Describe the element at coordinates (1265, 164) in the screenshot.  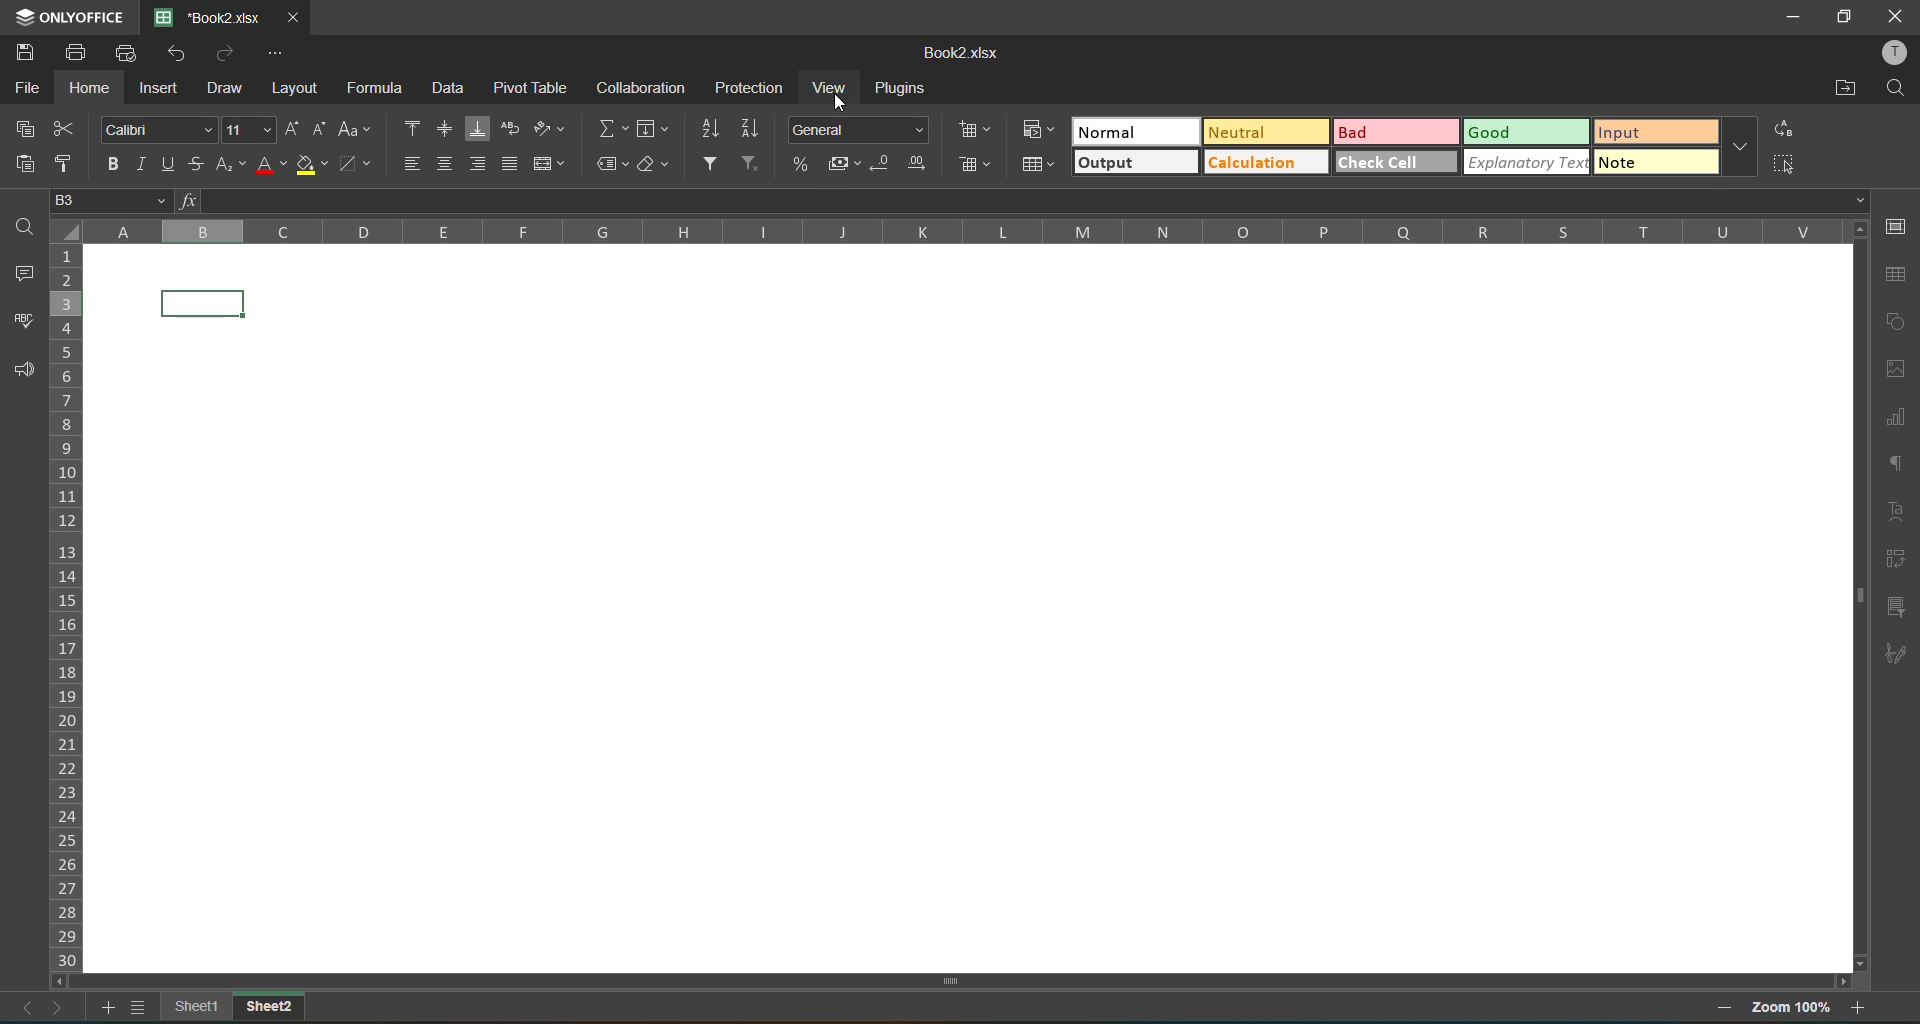
I see `calculation` at that location.